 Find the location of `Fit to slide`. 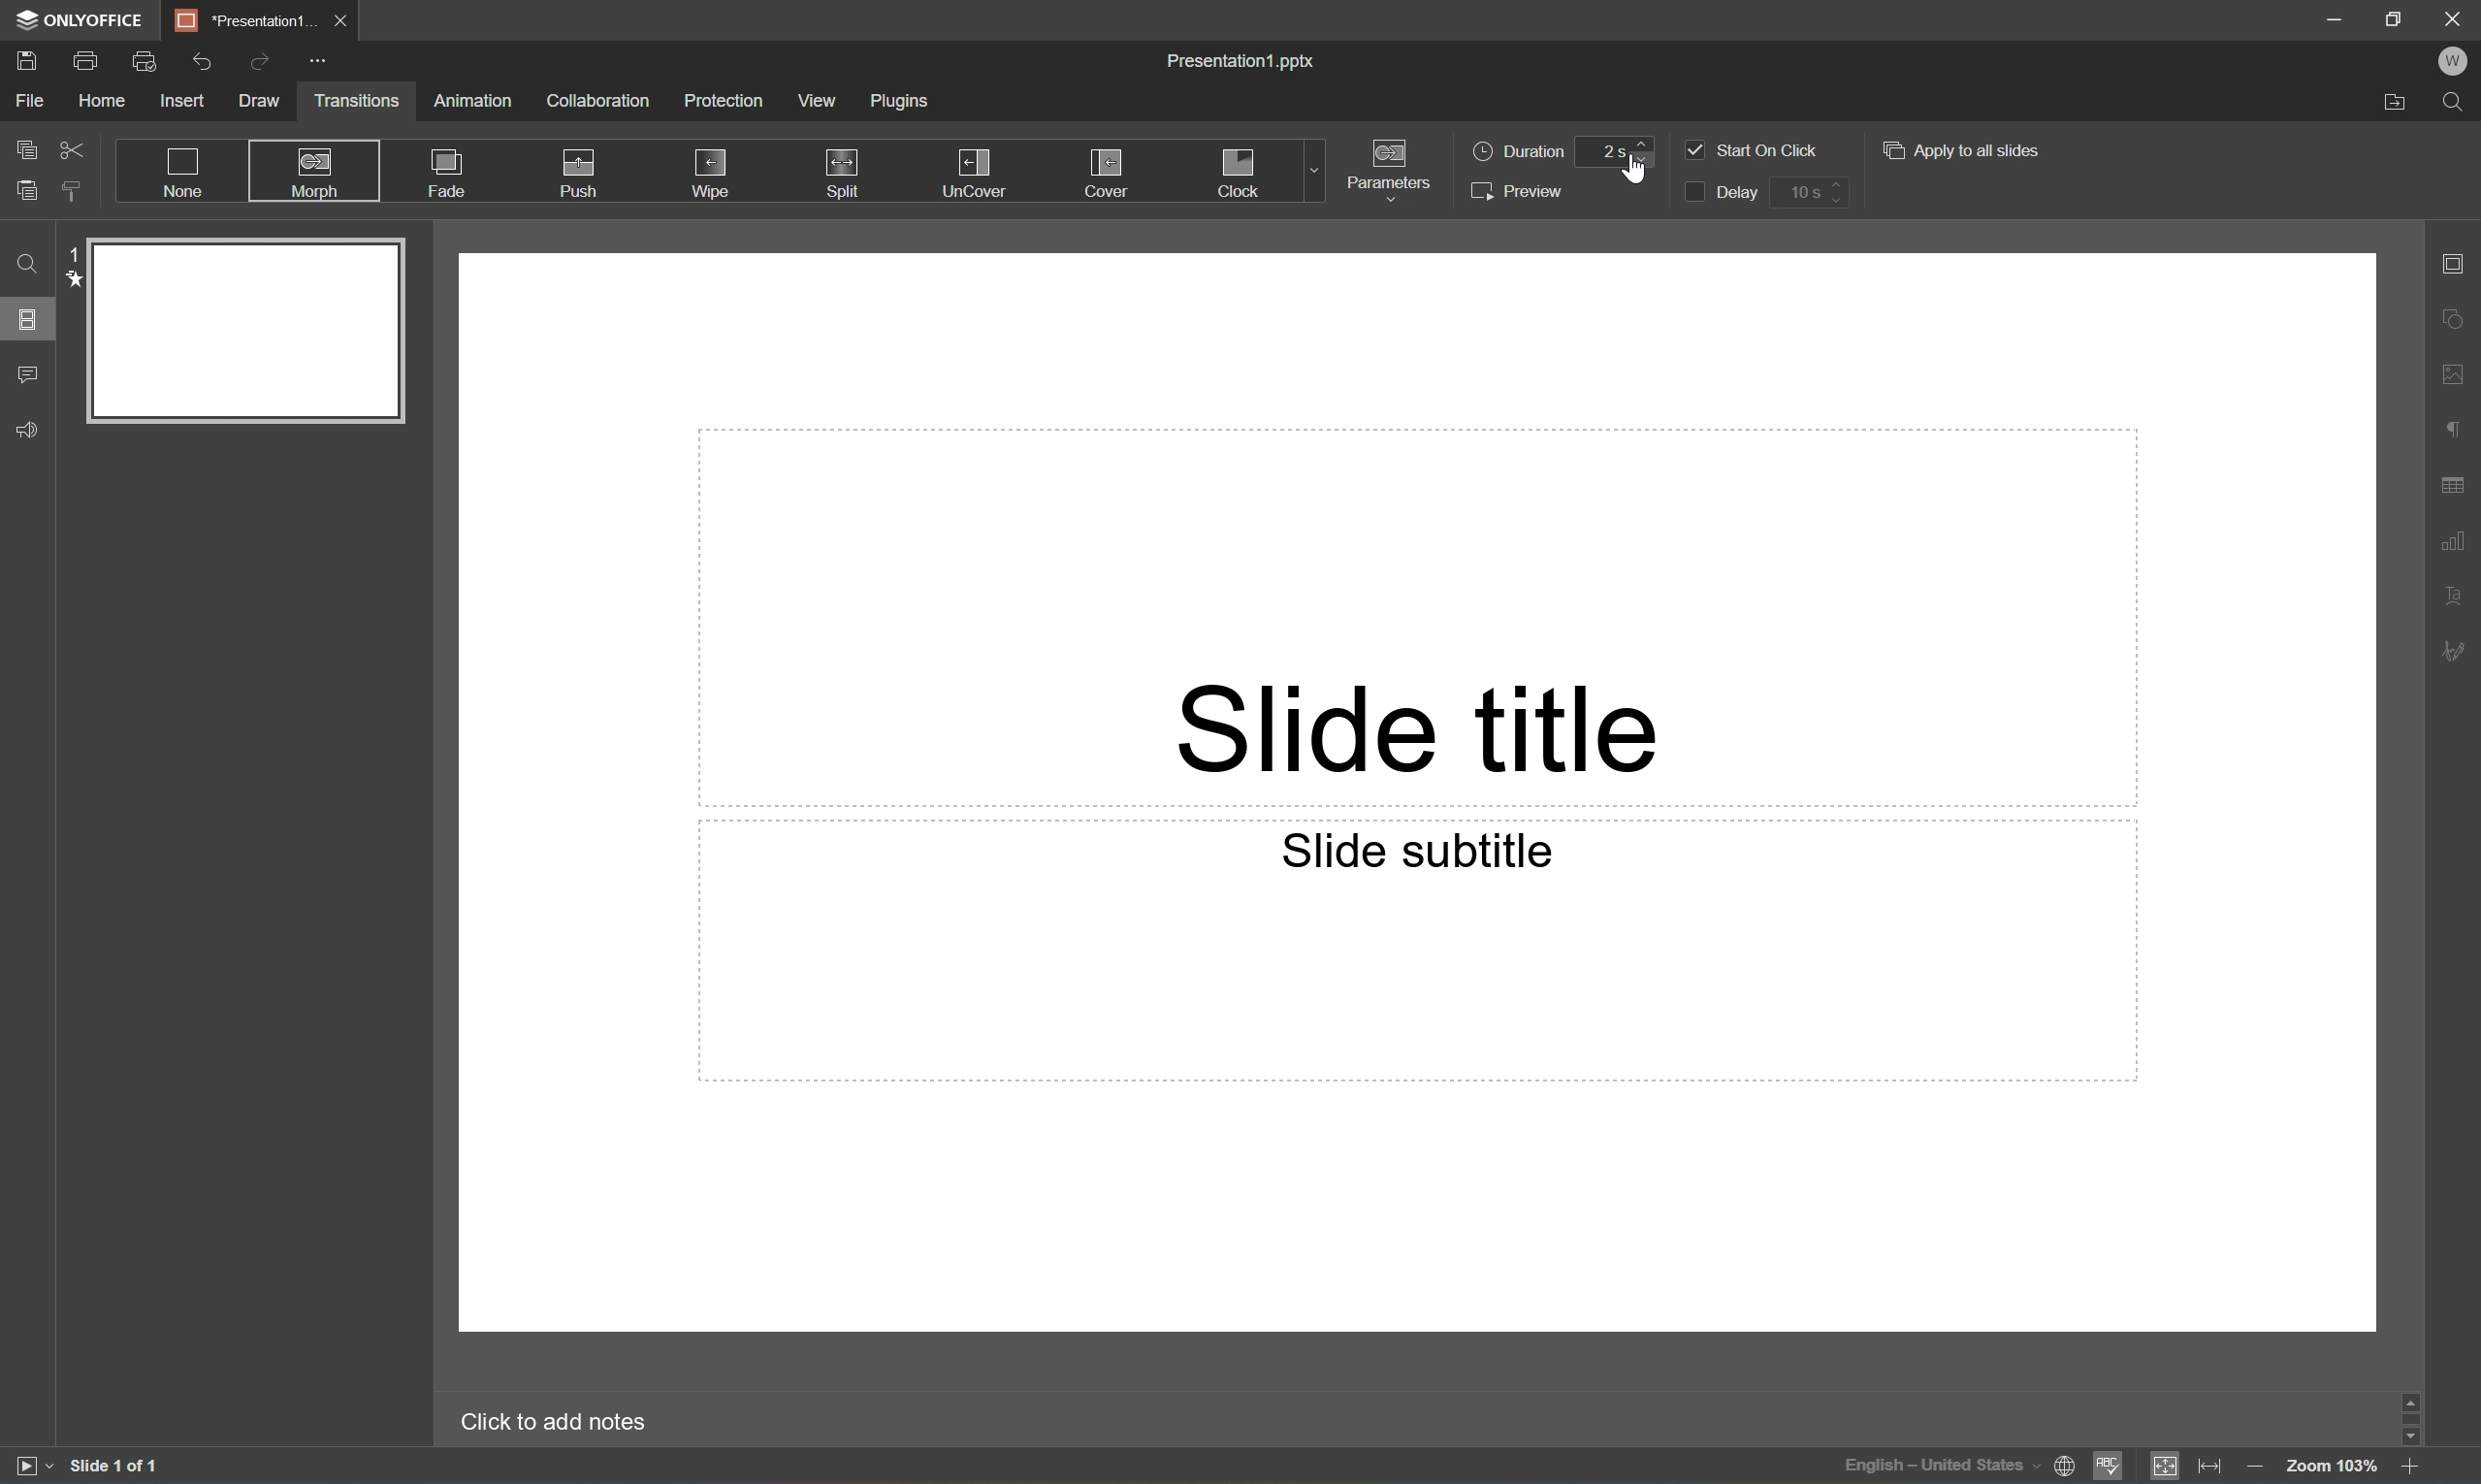

Fit to slide is located at coordinates (2163, 1469).